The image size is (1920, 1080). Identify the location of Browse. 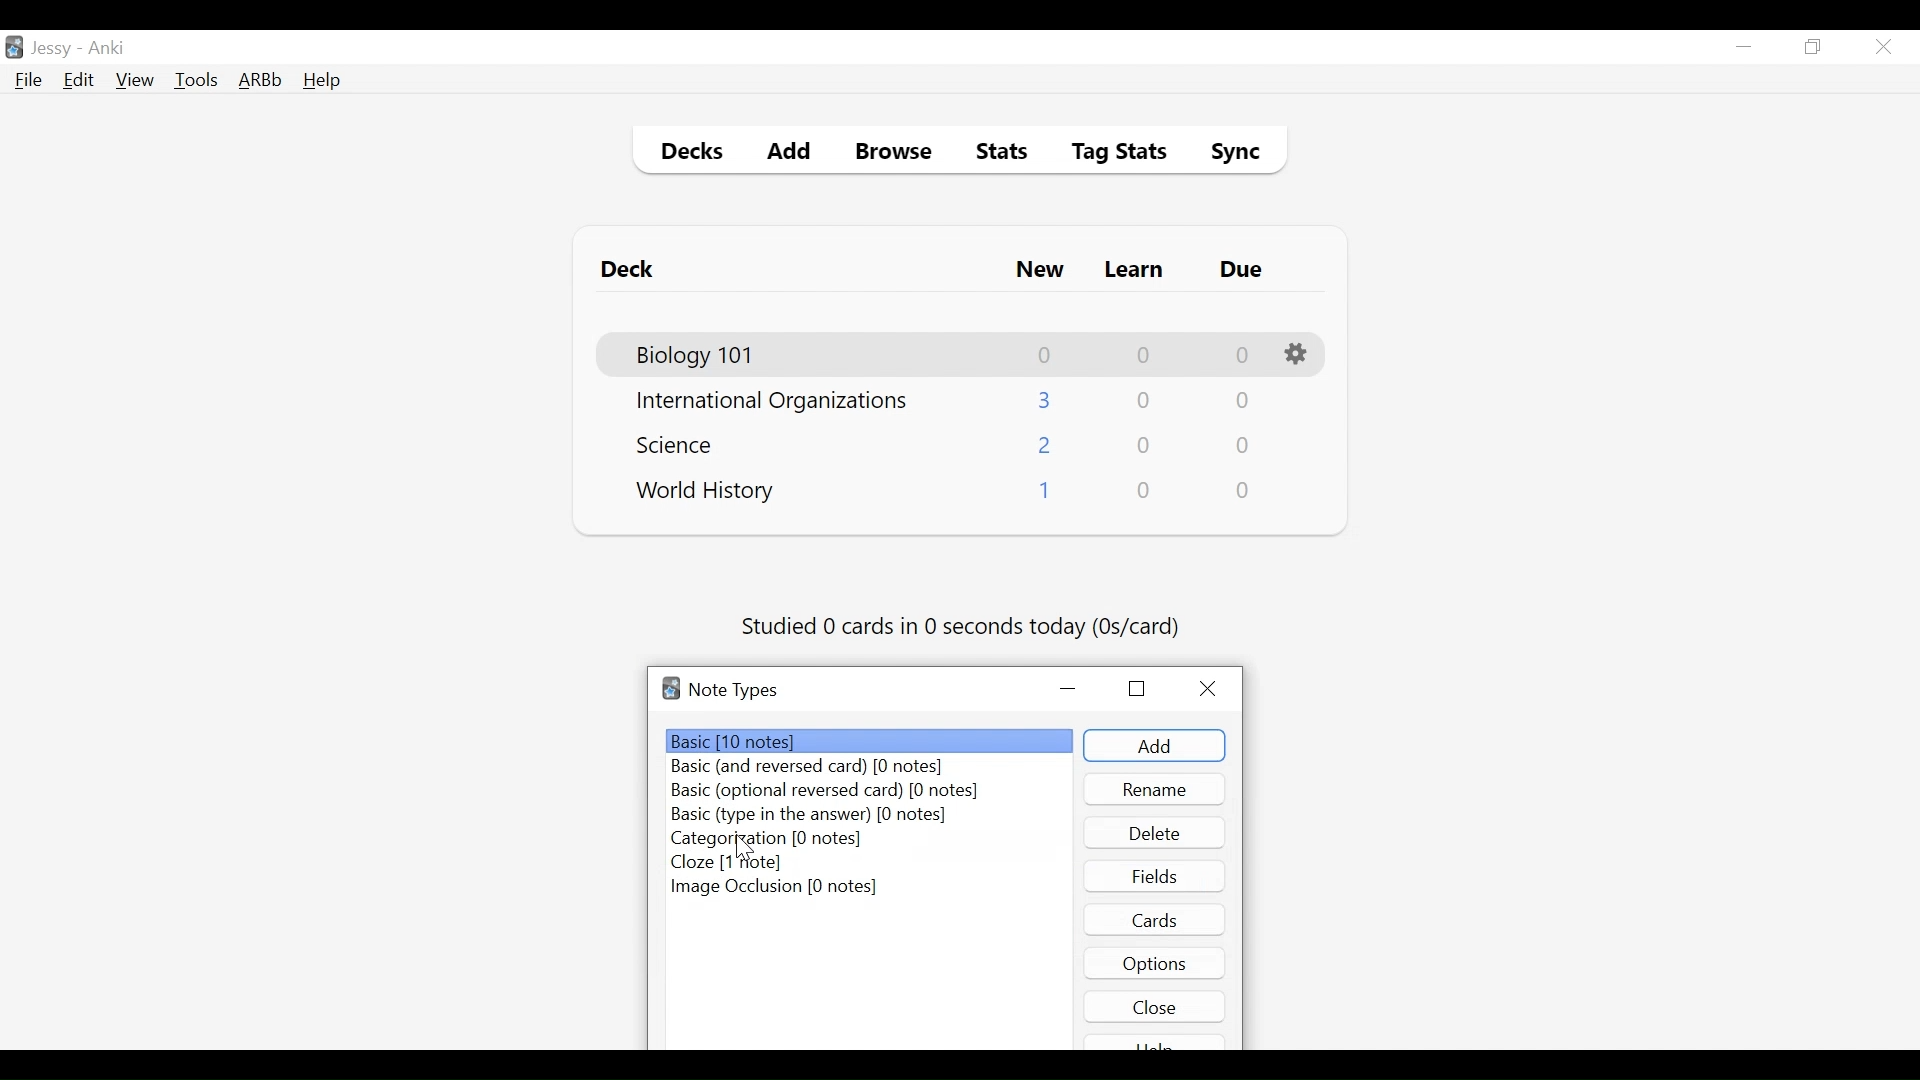
(897, 154).